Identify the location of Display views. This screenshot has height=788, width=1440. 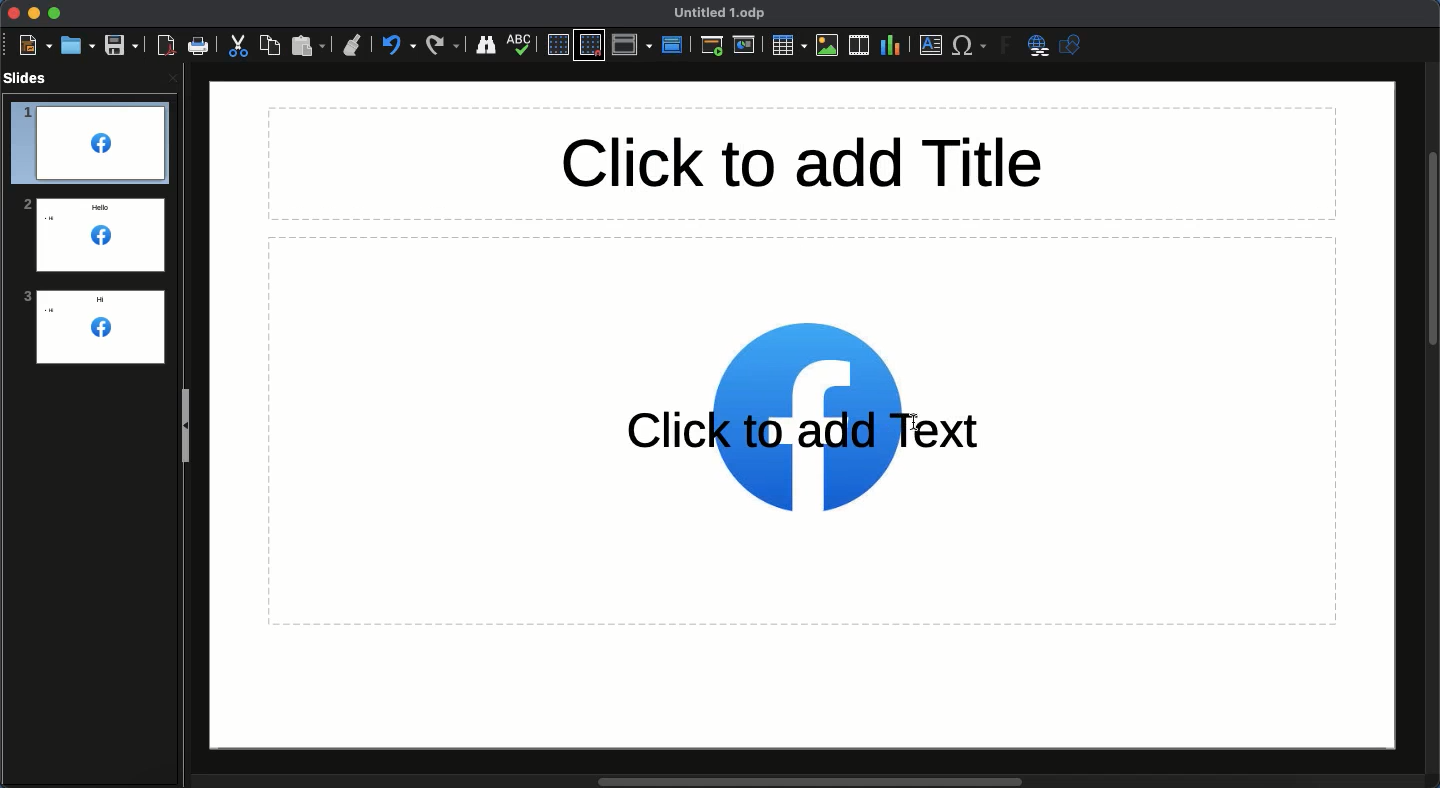
(632, 45).